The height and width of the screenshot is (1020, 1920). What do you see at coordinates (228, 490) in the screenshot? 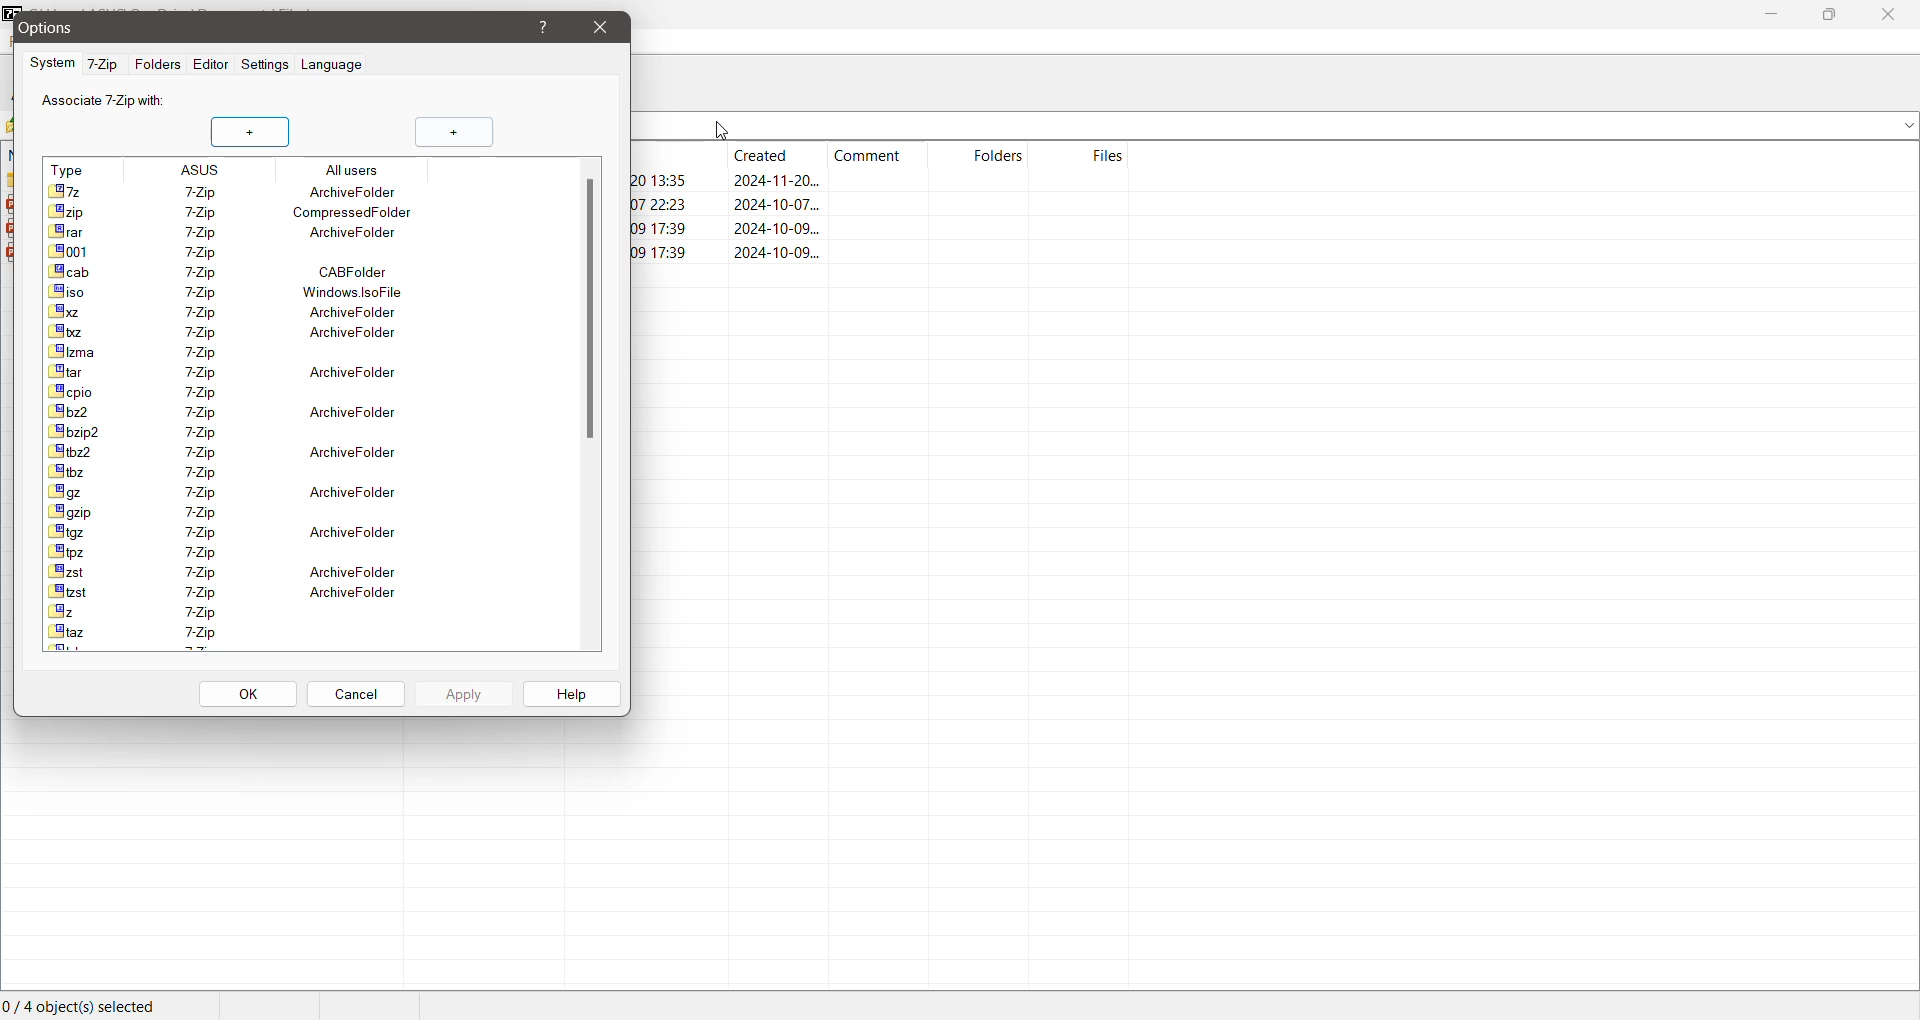
I see `Archived Folder` at bounding box center [228, 490].